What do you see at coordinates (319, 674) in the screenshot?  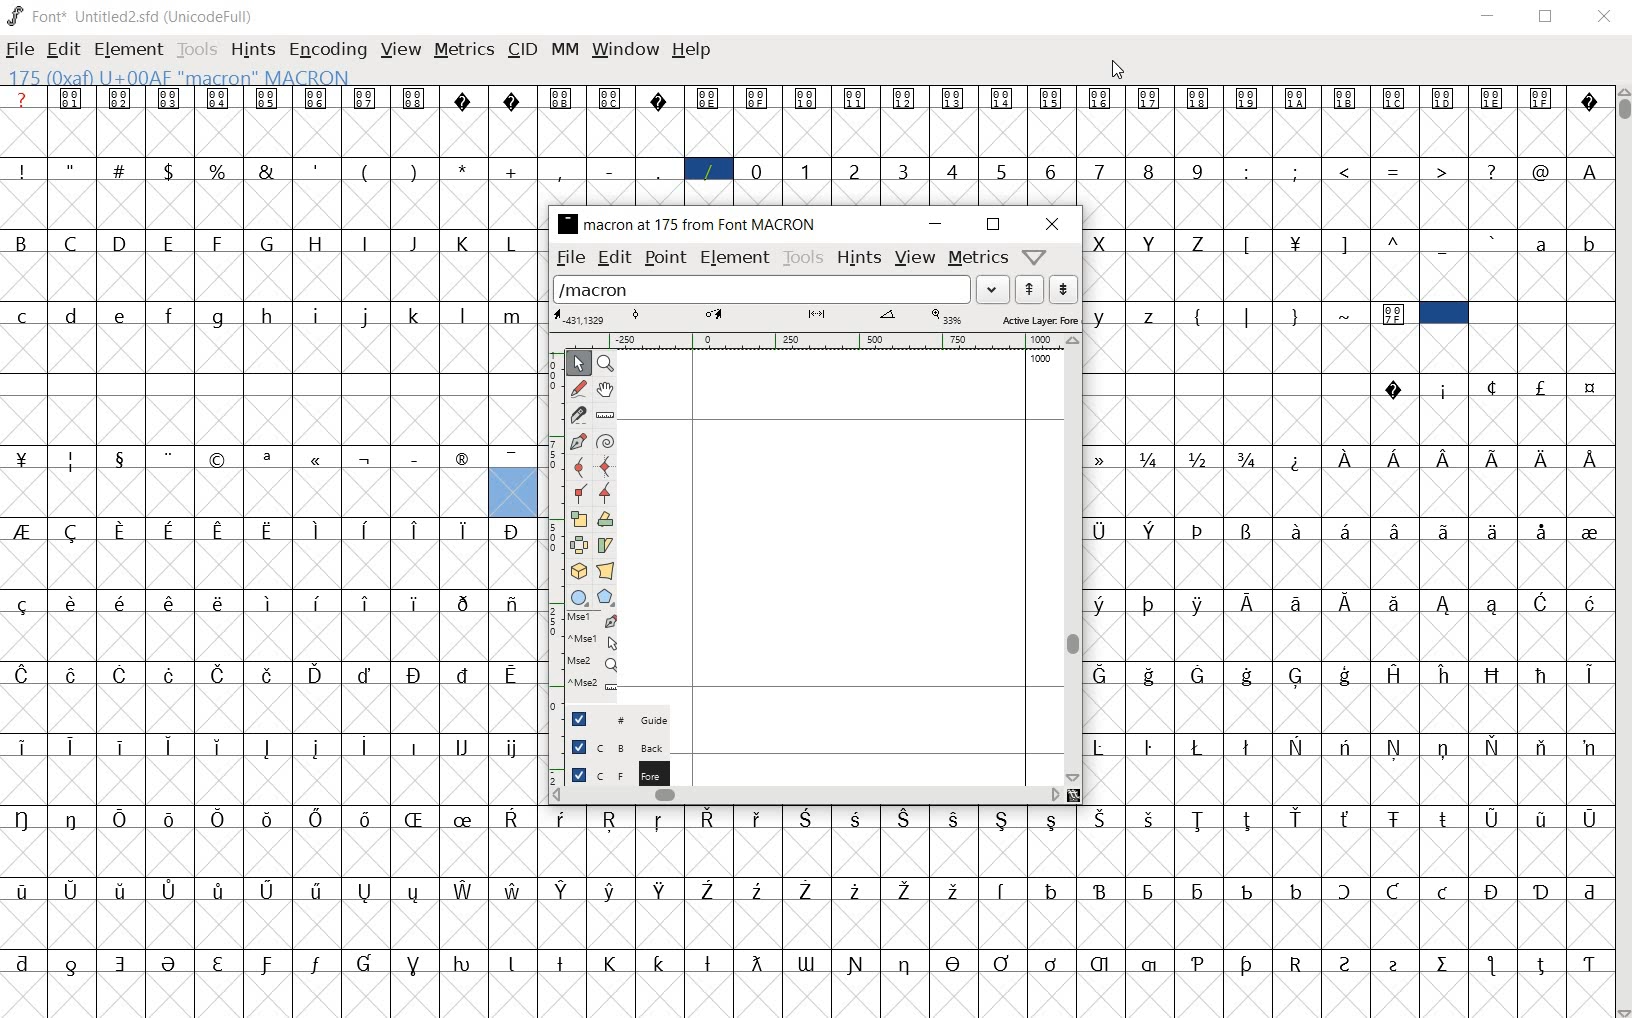 I see `Symbol` at bounding box center [319, 674].